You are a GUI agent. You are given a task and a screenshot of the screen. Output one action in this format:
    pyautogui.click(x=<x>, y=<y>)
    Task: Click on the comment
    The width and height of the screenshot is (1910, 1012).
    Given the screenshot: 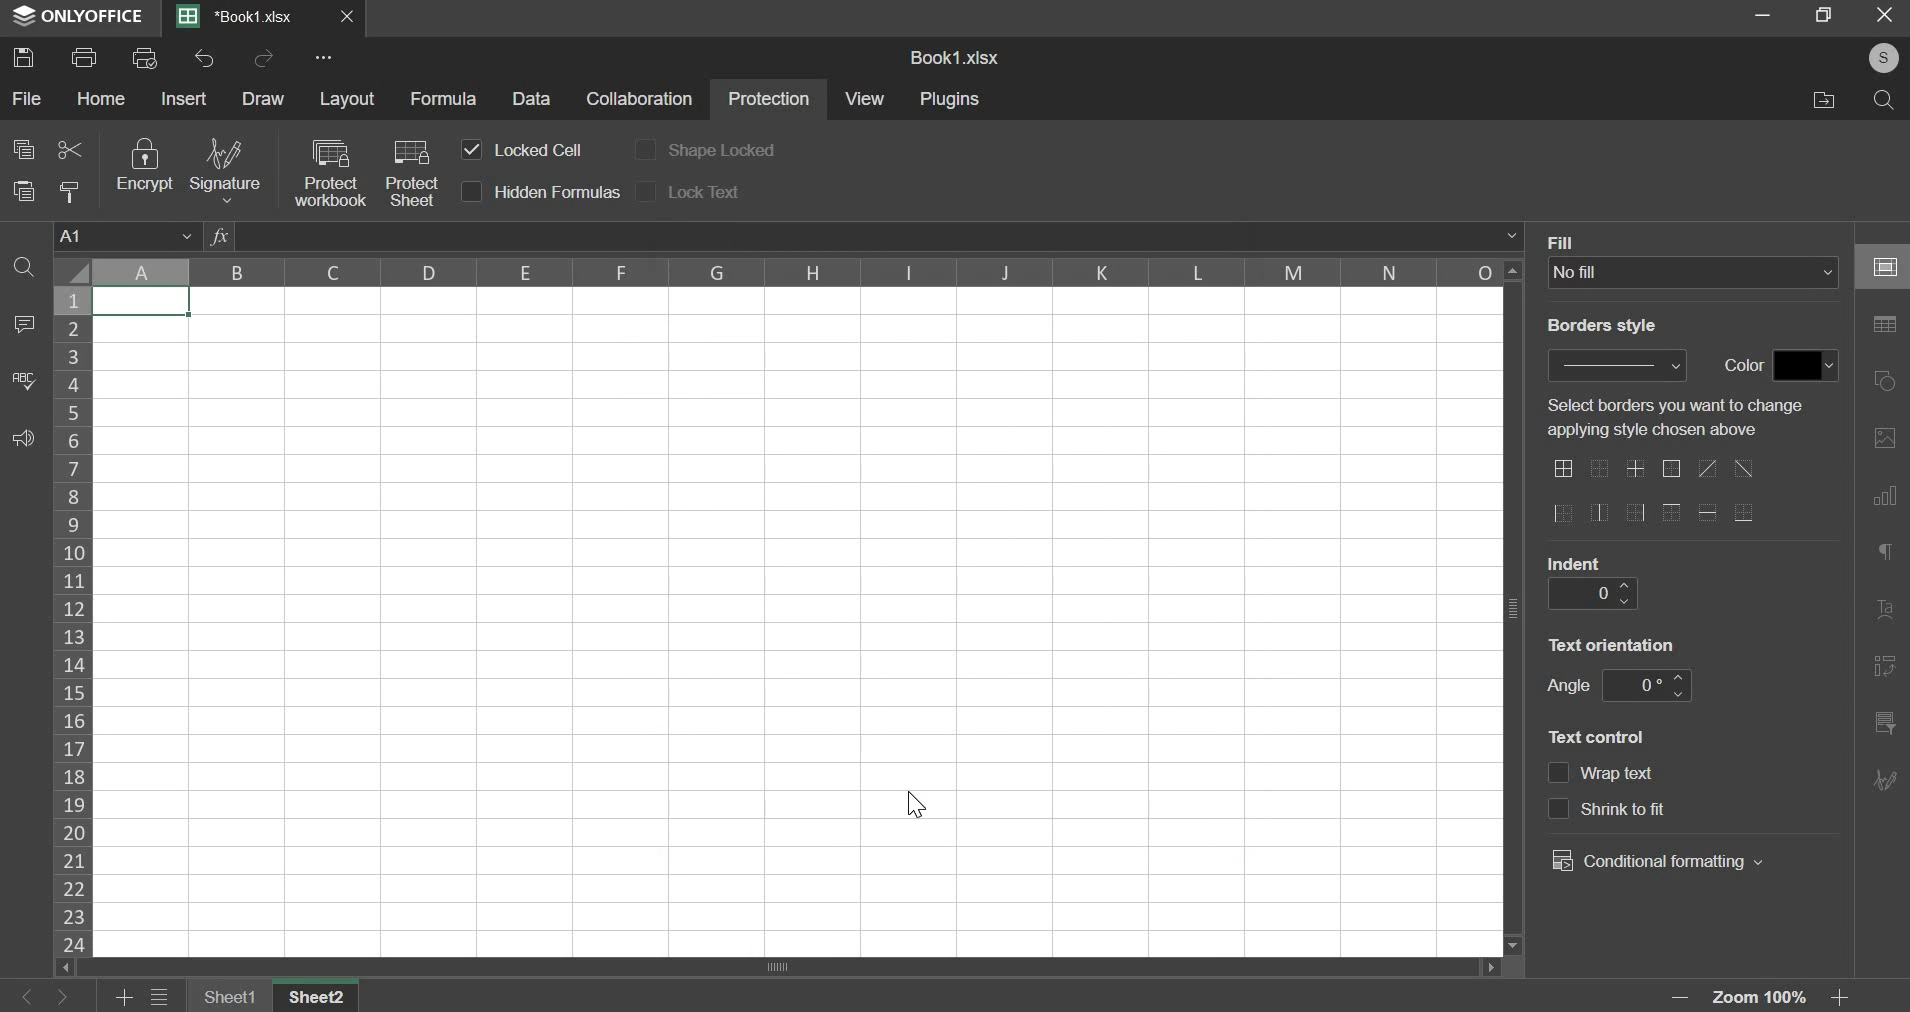 What is the action you would take?
    pyautogui.click(x=20, y=325)
    